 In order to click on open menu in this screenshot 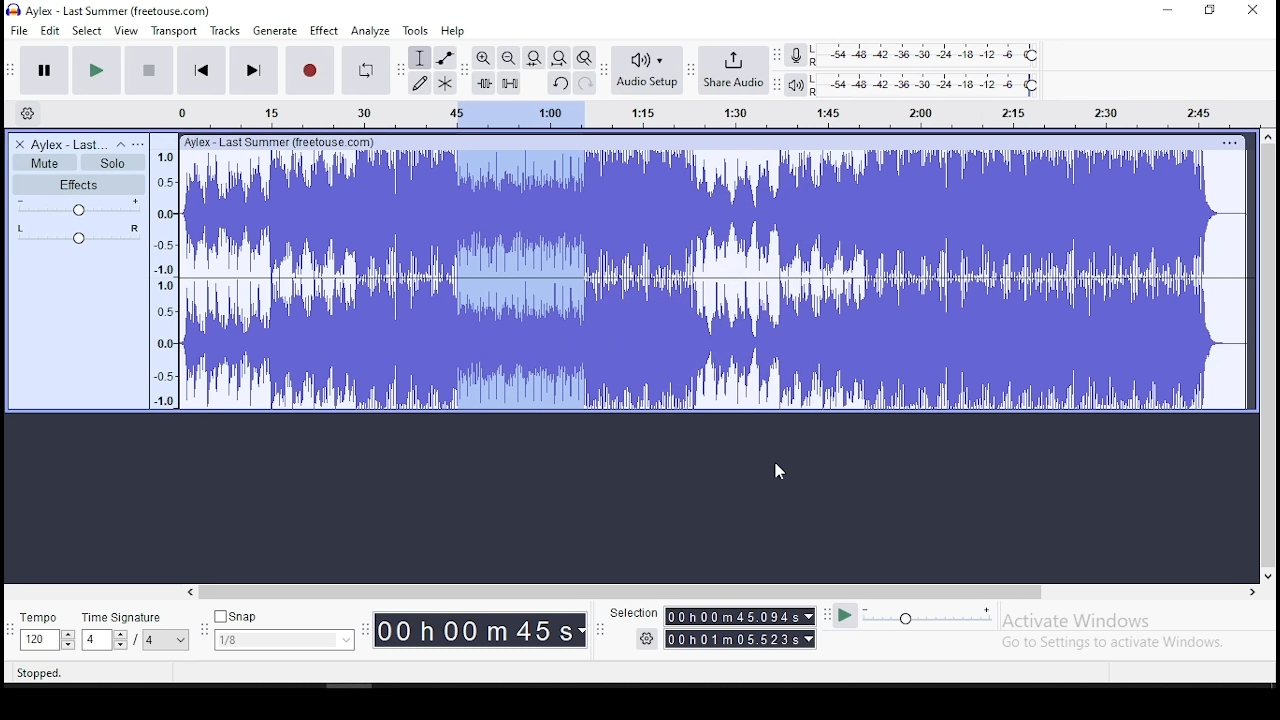, I will do `click(139, 144)`.